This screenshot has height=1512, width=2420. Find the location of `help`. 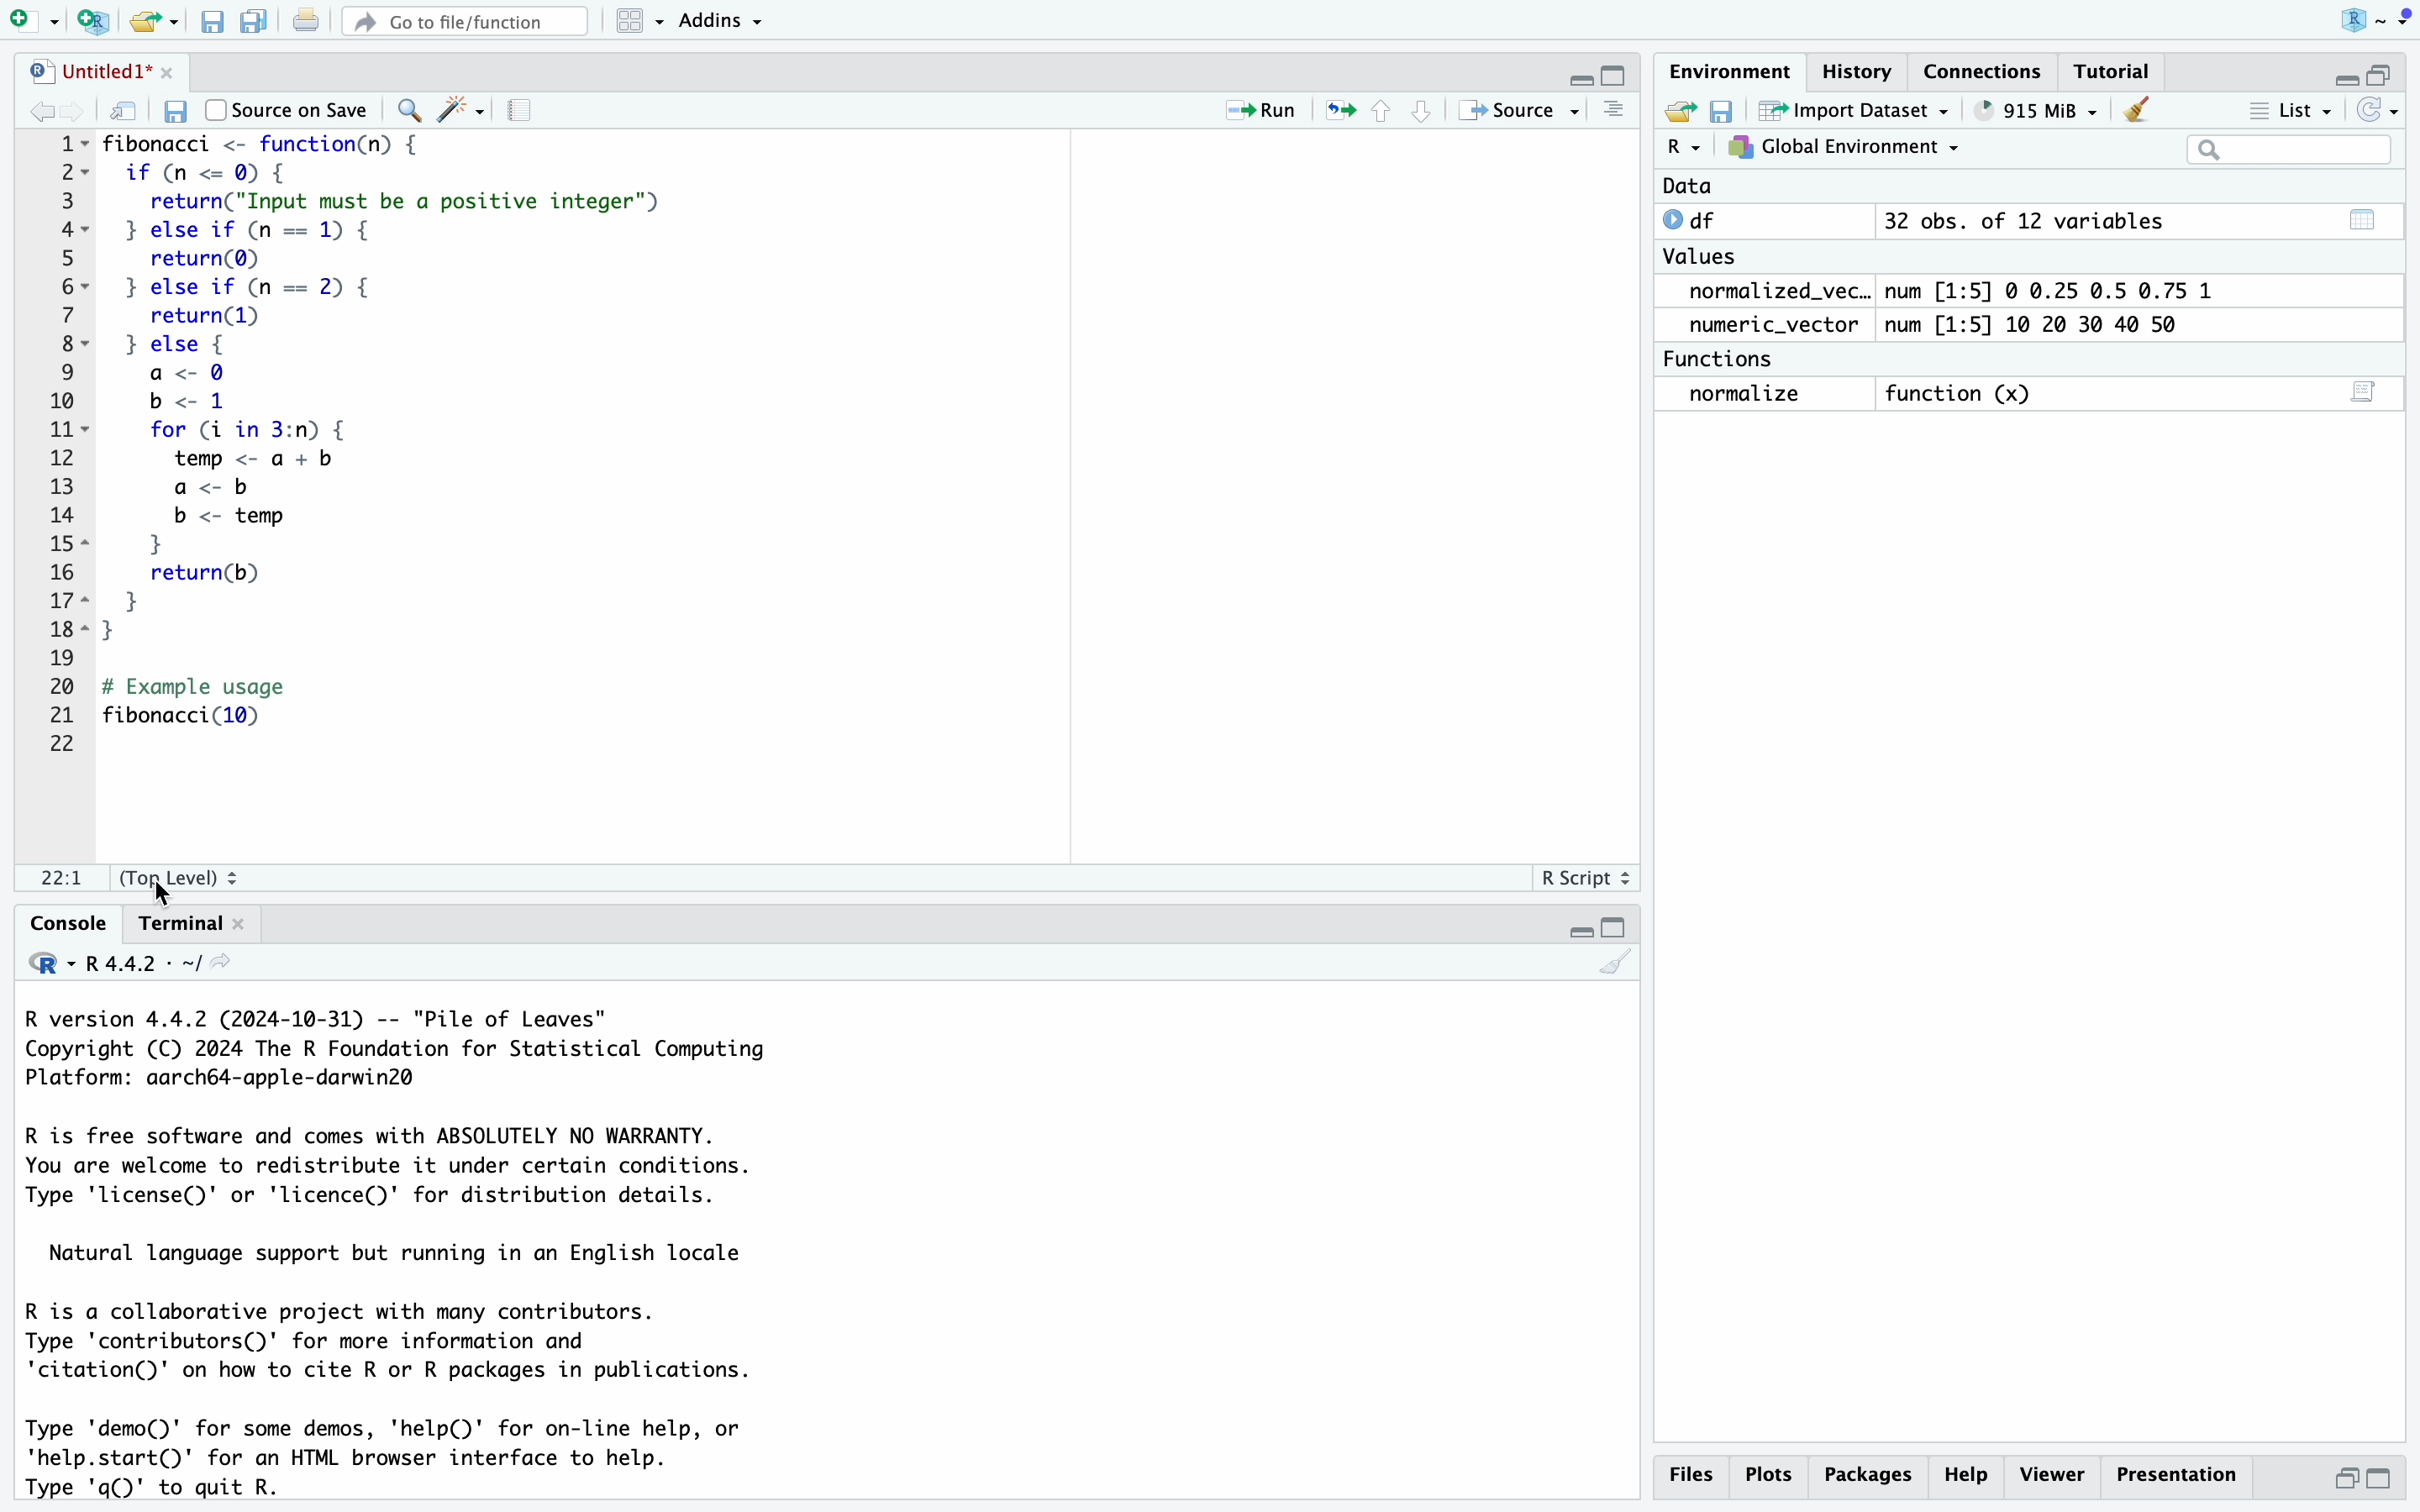

help is located at coordinates (1969, 1477).